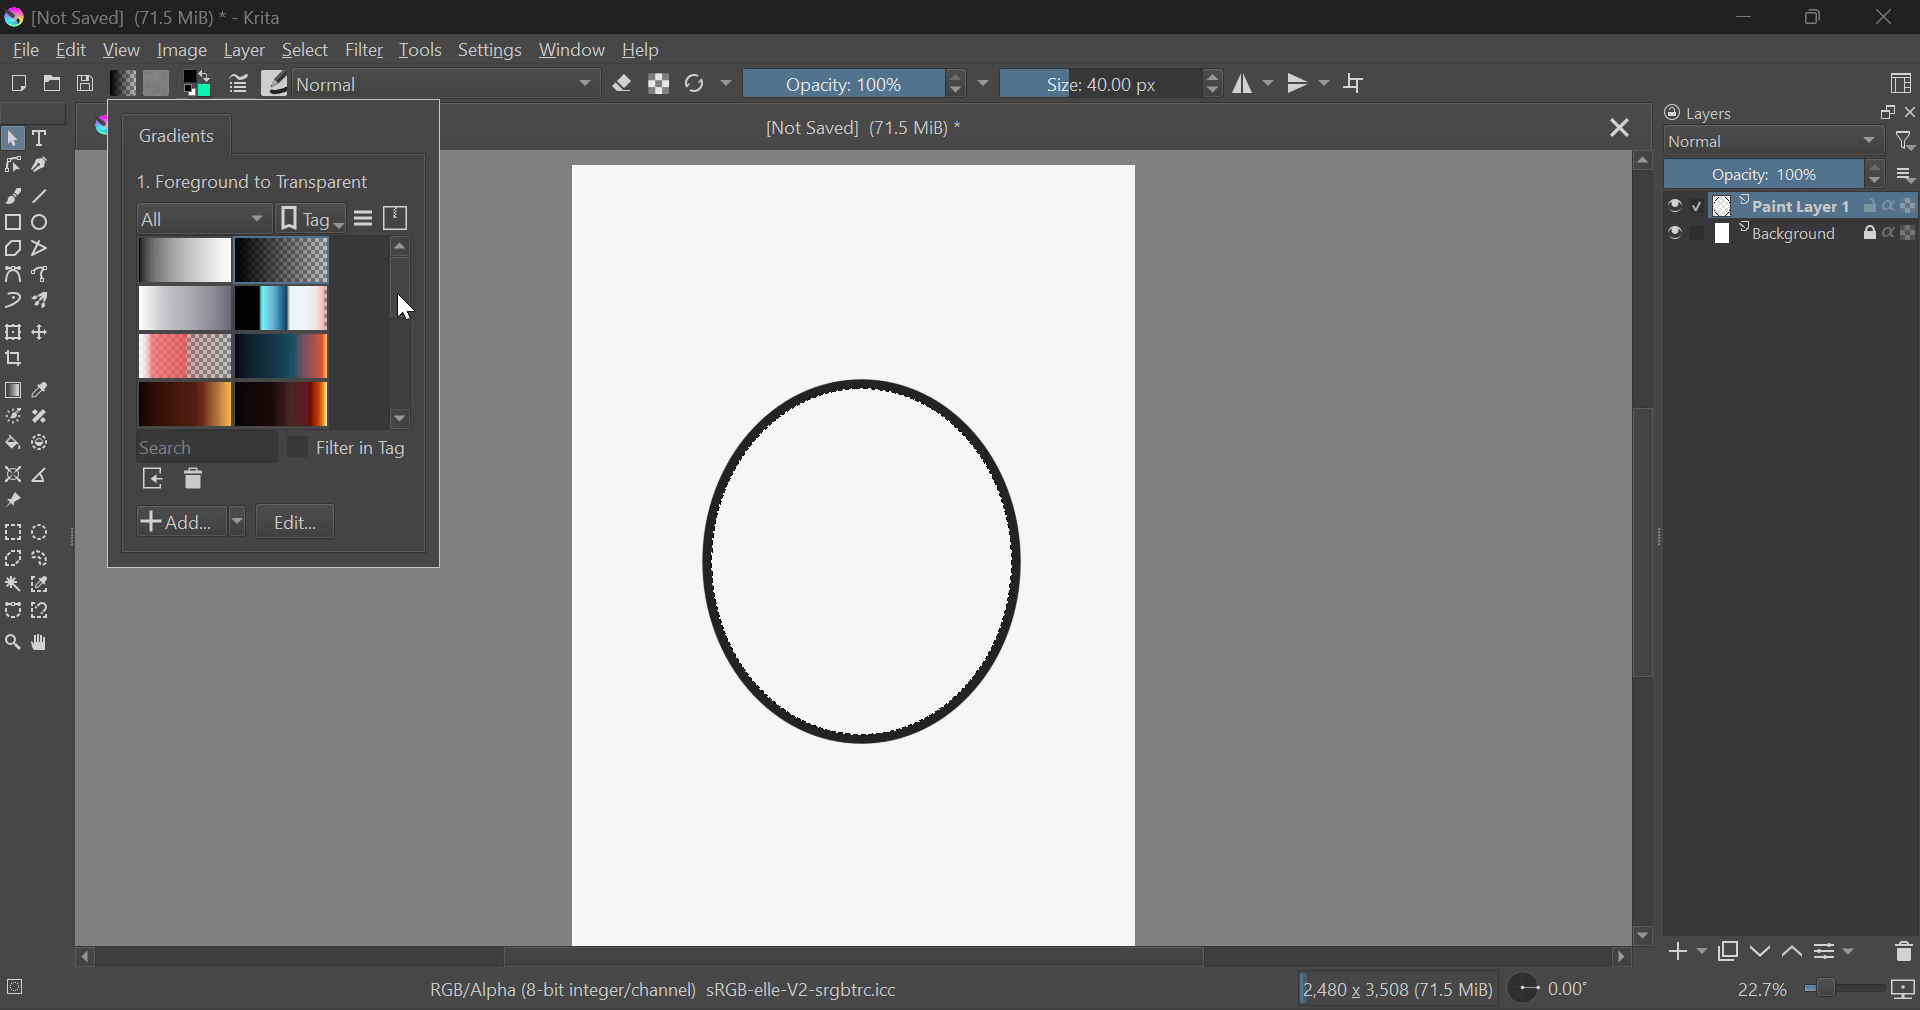 This screenshot has width=1920, height=1010. Describe the element at coordinates (1784, 234) in the screenshot. I see `layer 2` at that location.